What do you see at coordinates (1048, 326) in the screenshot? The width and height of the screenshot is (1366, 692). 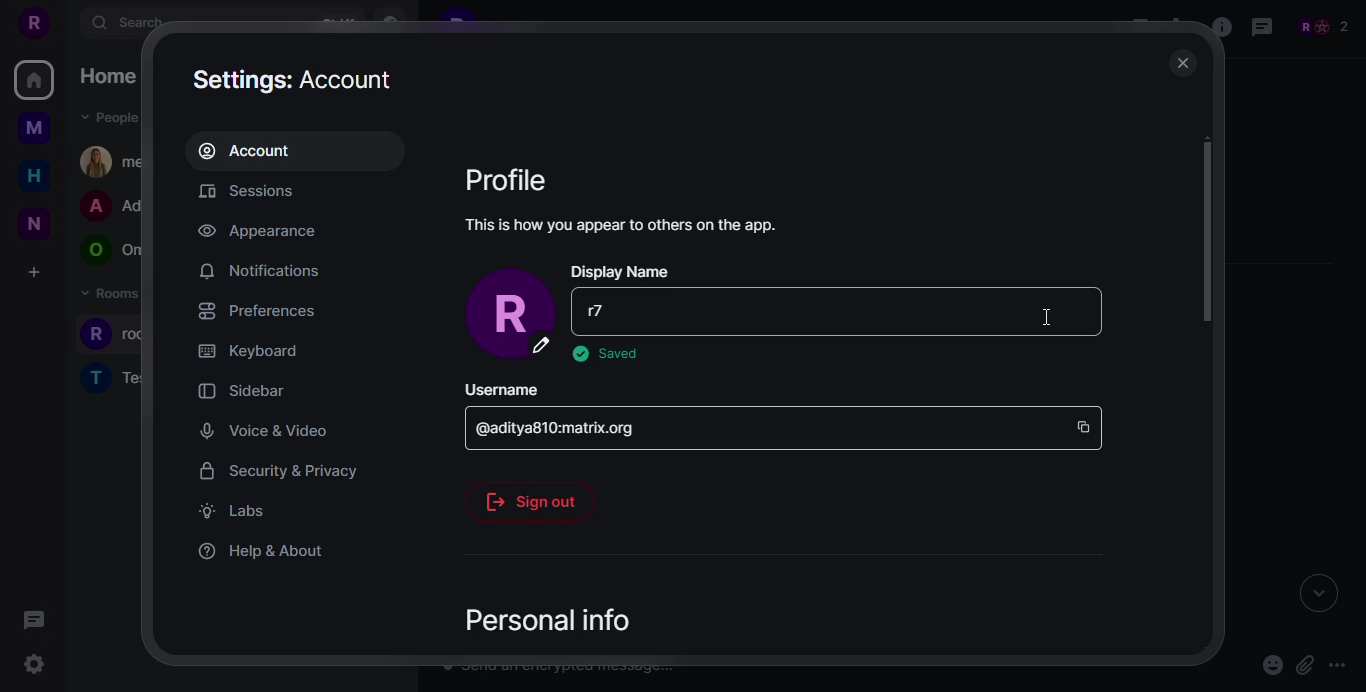 I see `cursor` at bounding box center [1048, 326].